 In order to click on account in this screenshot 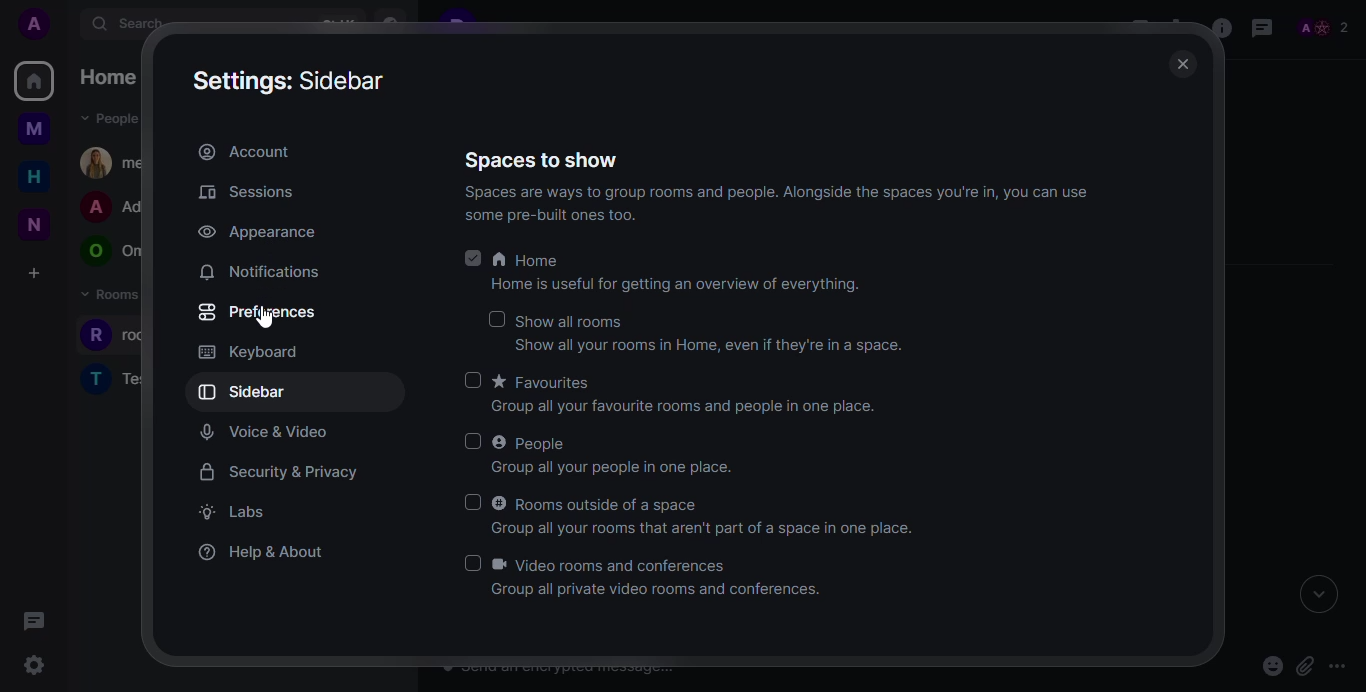, I will do `click(244, 150)`.